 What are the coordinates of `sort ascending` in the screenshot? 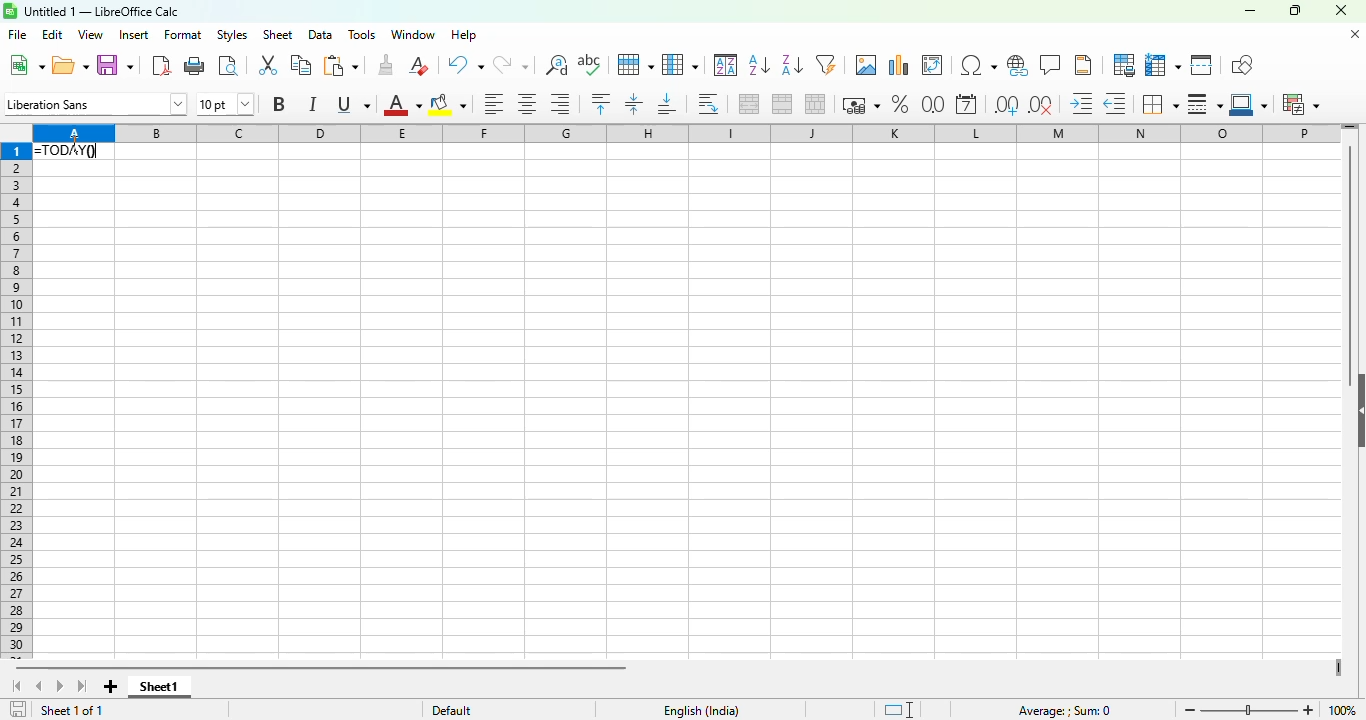 It's located at (759, 66).